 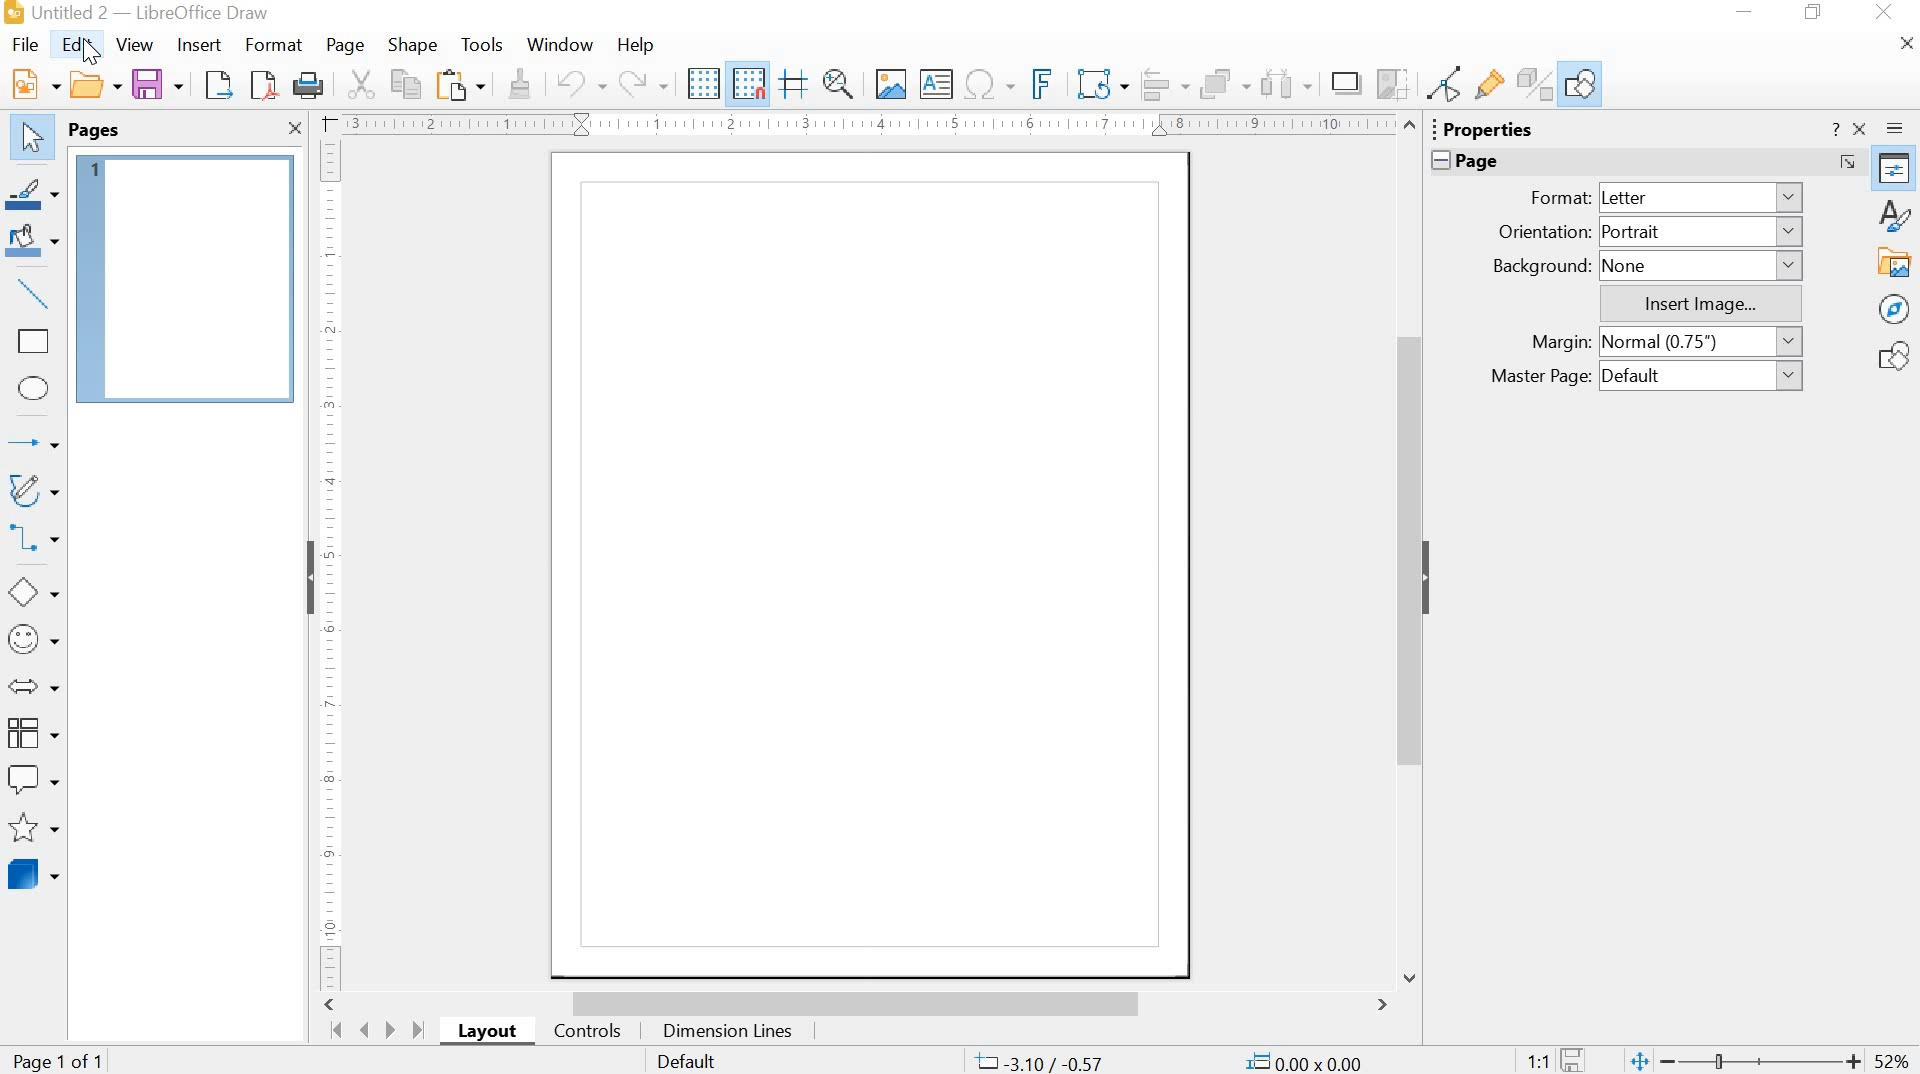 What do you see at coordinates (1893, 1059) in the screenshot?
I see `zoom factor` at bounding box center [1893, 1059].